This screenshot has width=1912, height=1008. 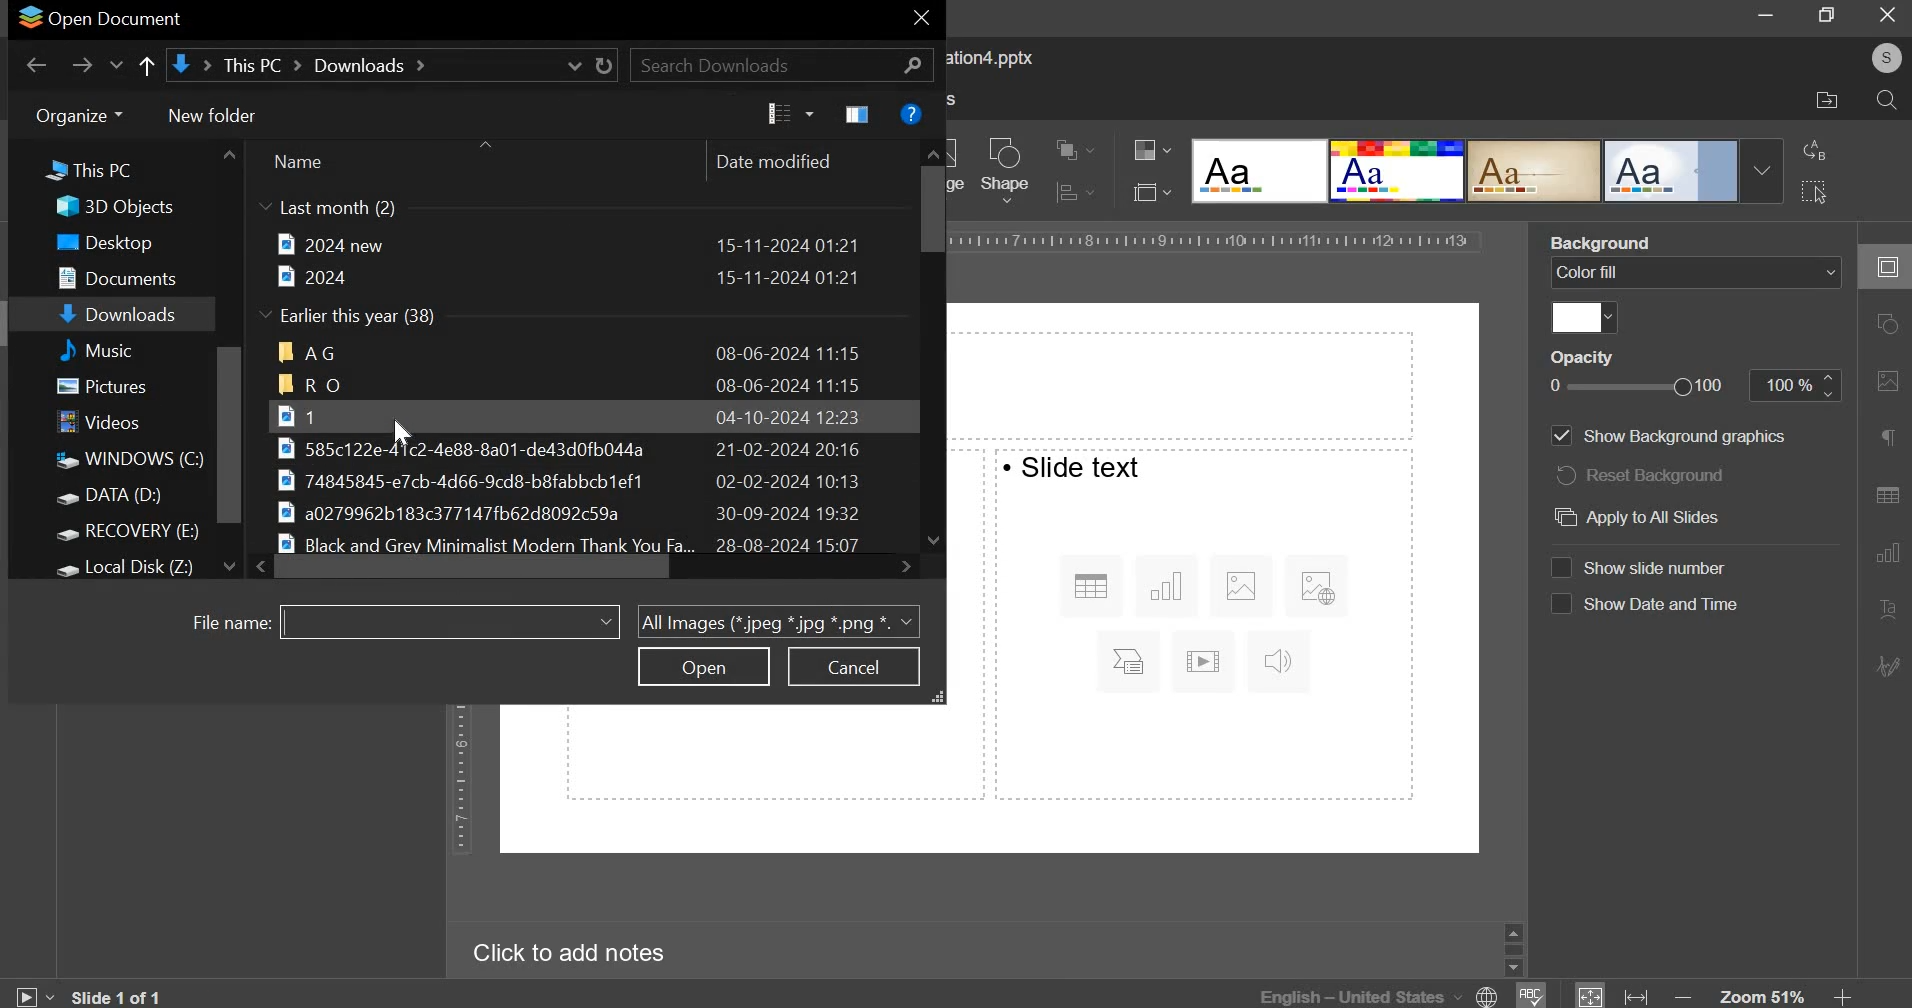 What do you see at coordinates (37, 65) in the screenshot?
I see `back` at bounding box center [37, 65].